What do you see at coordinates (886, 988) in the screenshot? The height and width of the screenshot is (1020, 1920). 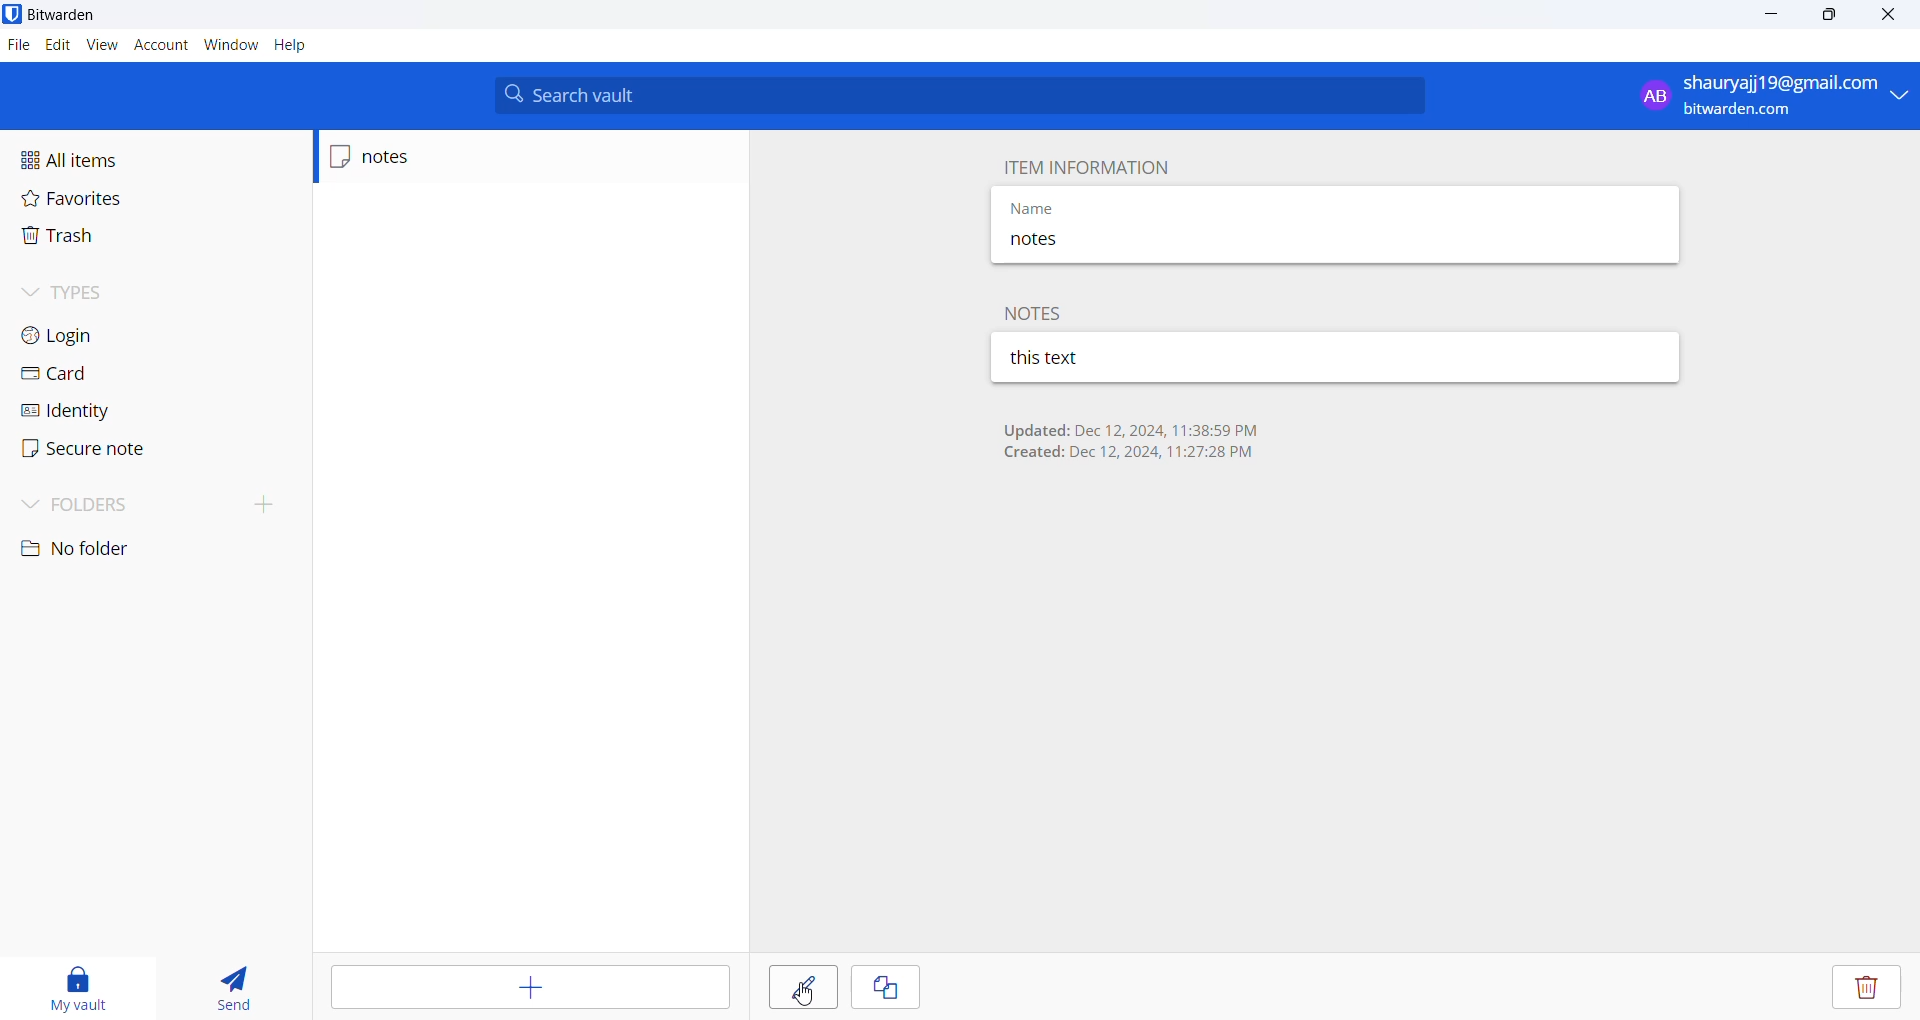 I see `copy` at bounding box center [886, 988].